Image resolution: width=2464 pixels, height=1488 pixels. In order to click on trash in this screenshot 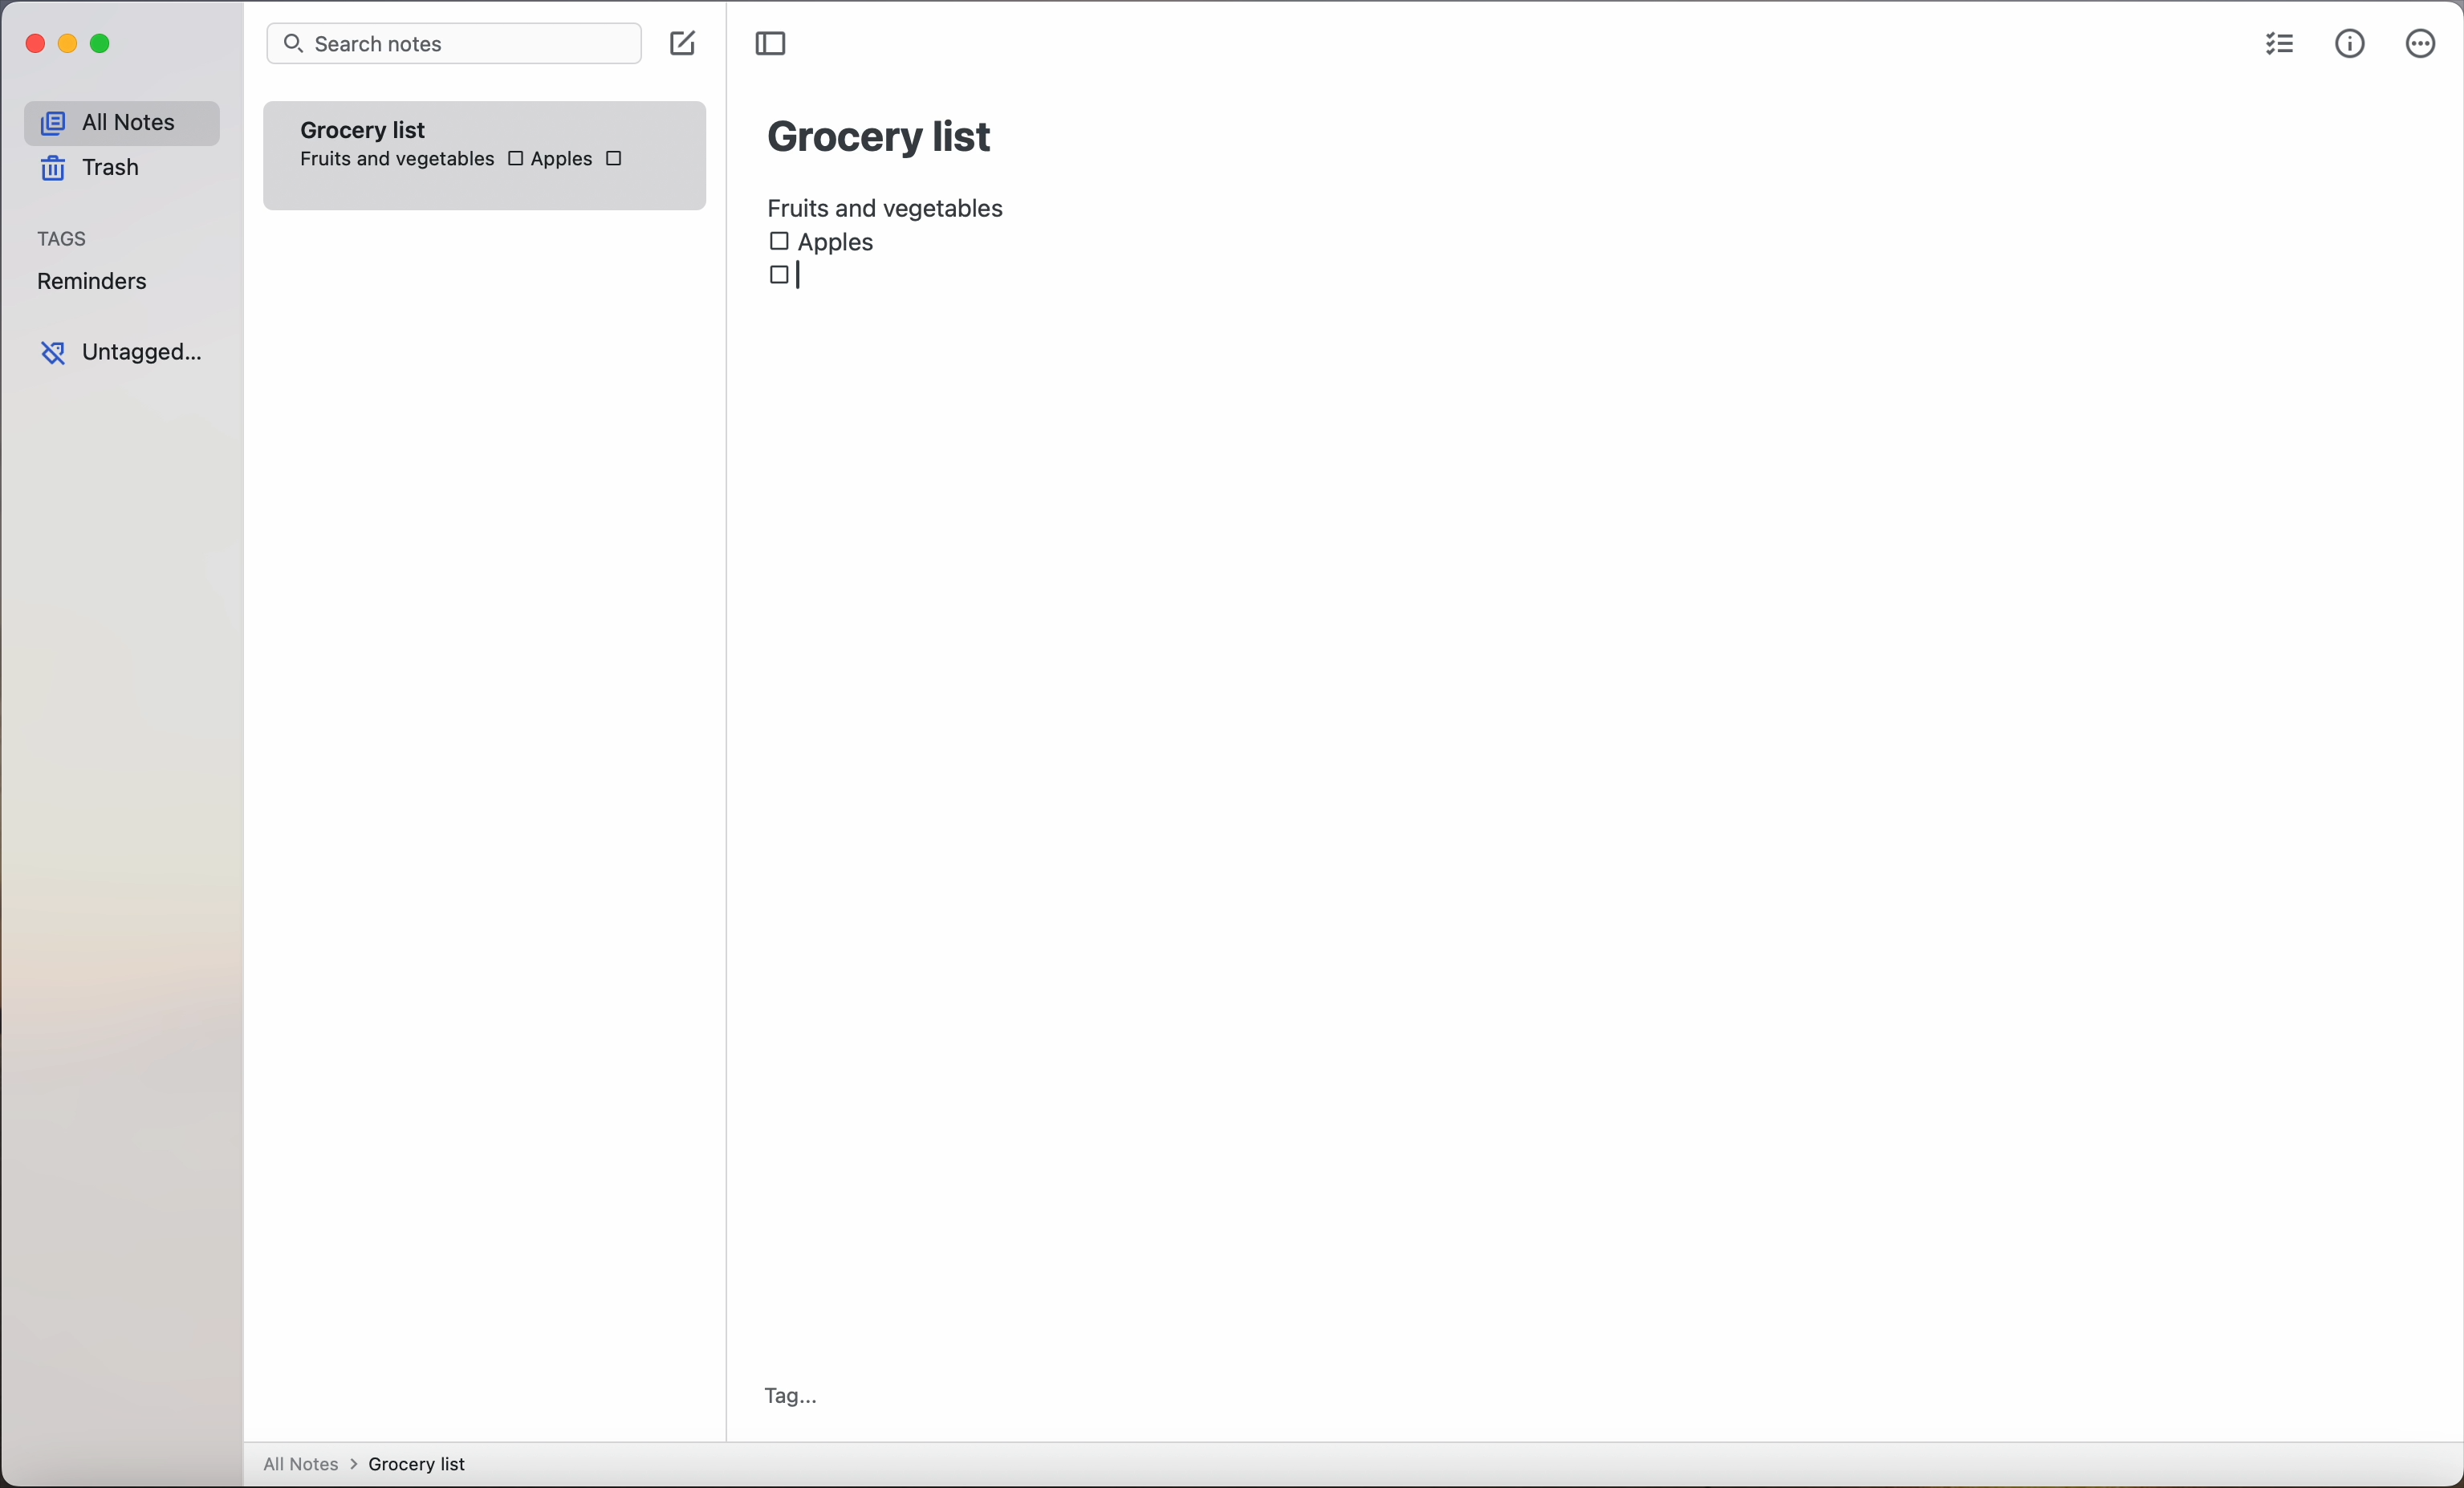, I will do `click(88, 172)`.